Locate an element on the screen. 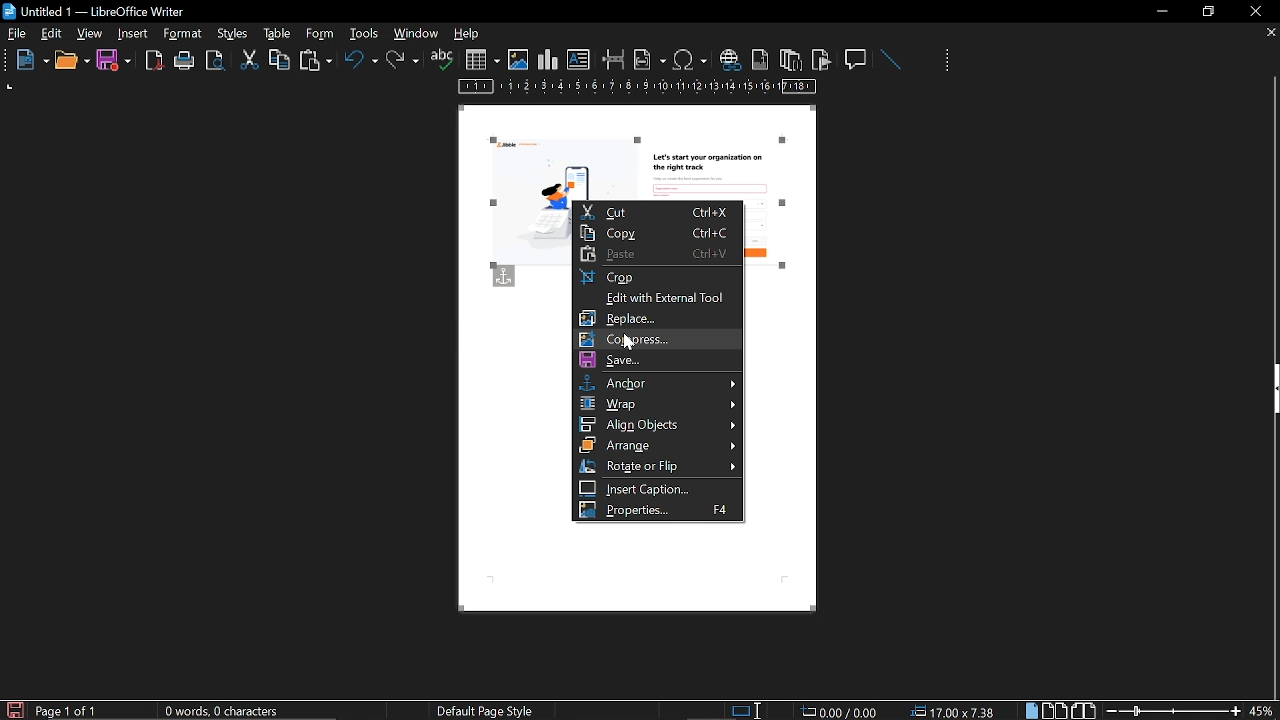 The height and width of the screenshot is (720, 1280). change zoom is located at coordinates (1173, 710).